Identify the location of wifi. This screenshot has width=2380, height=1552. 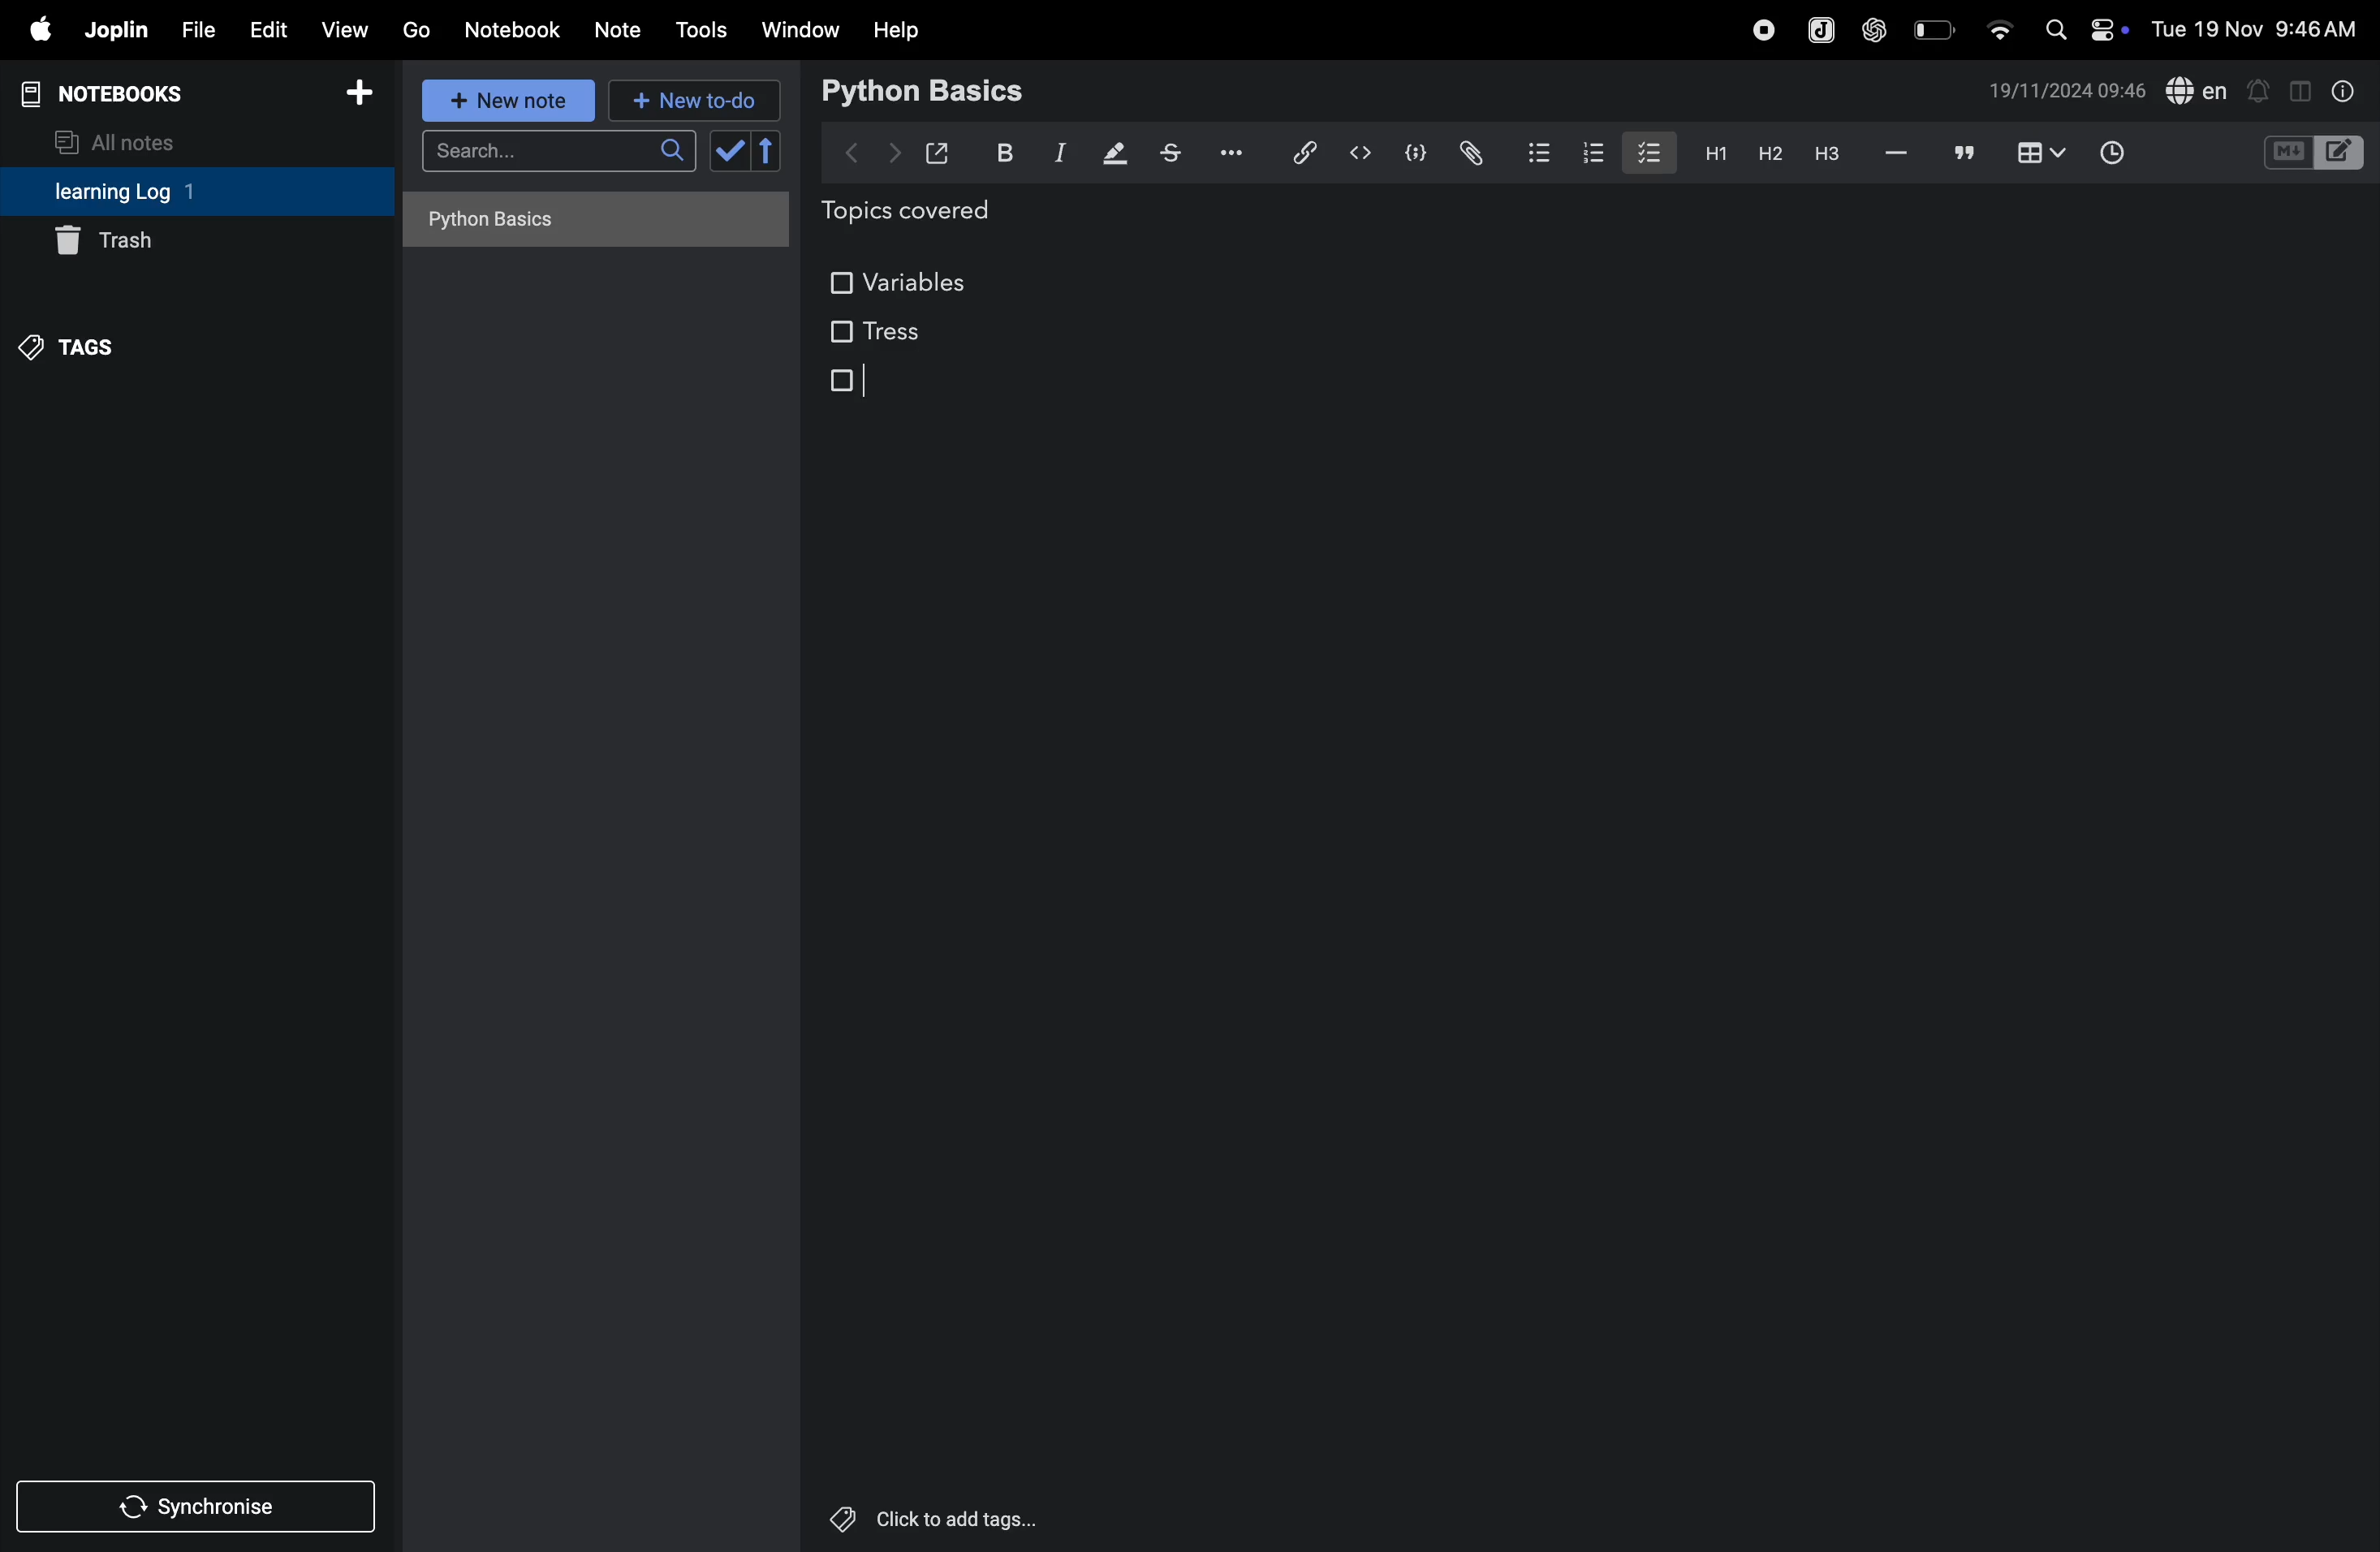
(1998, 23).